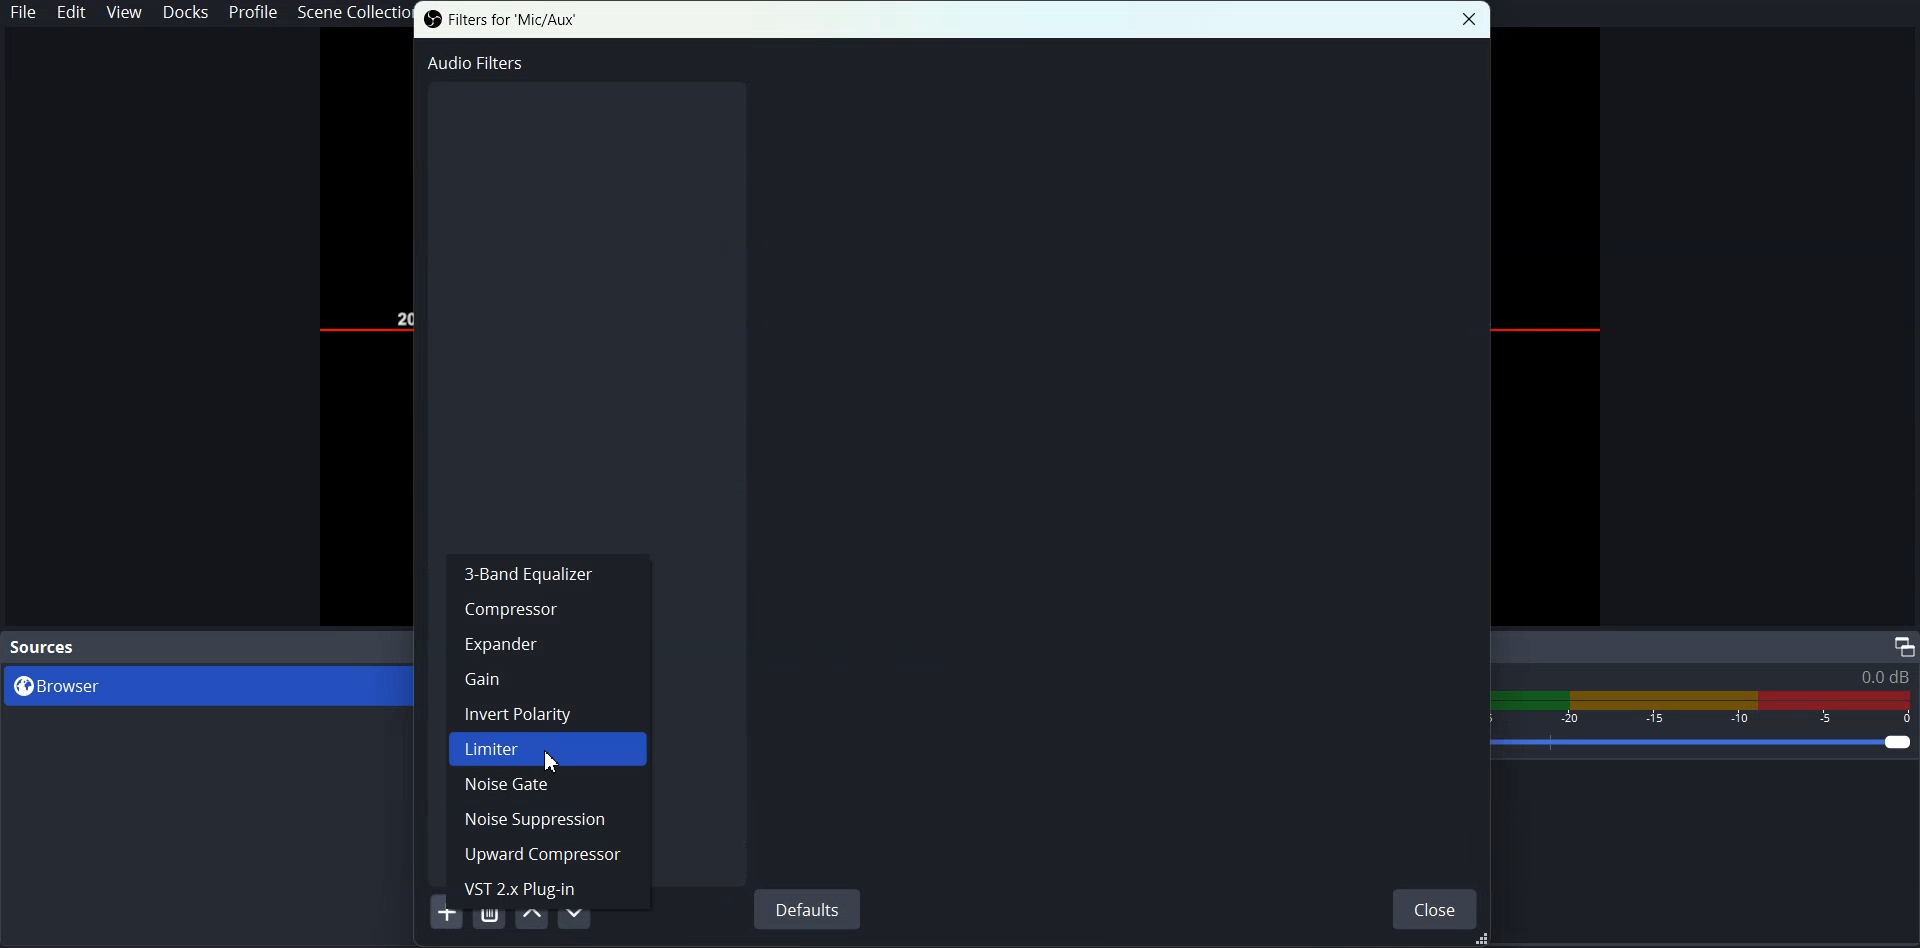 The image size is (1920, 948). Describe the element at coordinates (473, 62) in the screenshot. I see `Audio Filter` at that location.